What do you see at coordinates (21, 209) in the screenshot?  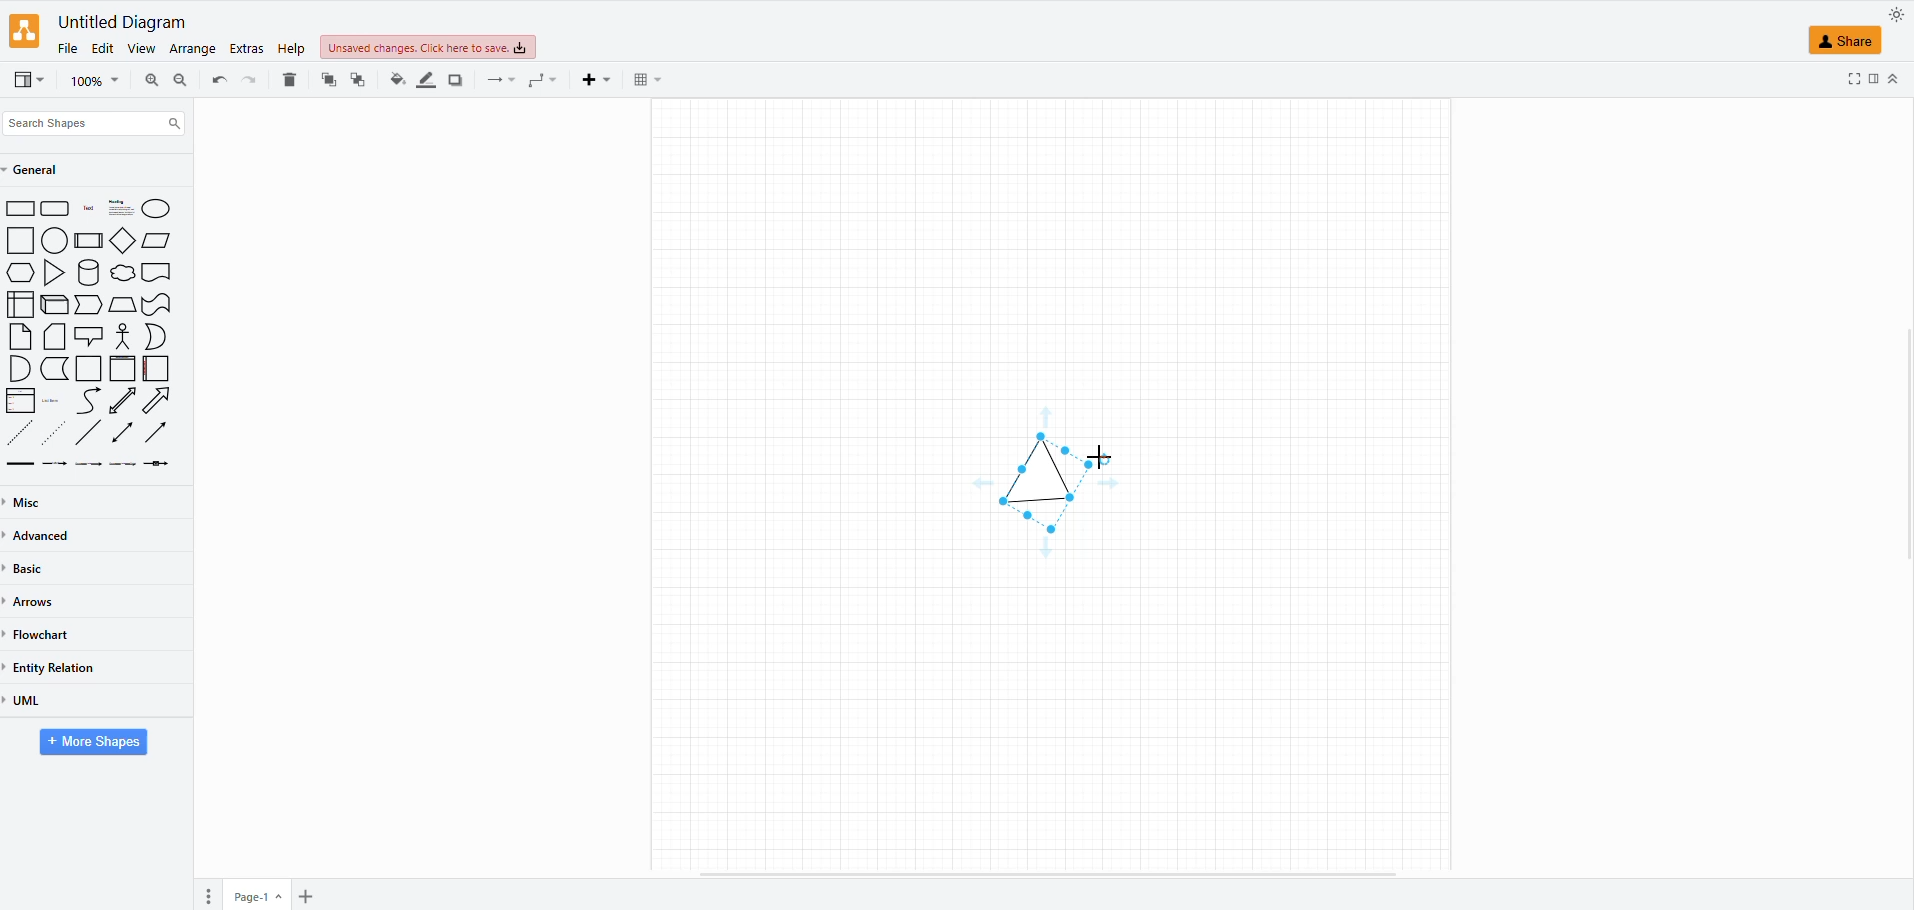 I see `Rectangle` at bounding box center [21, 209].